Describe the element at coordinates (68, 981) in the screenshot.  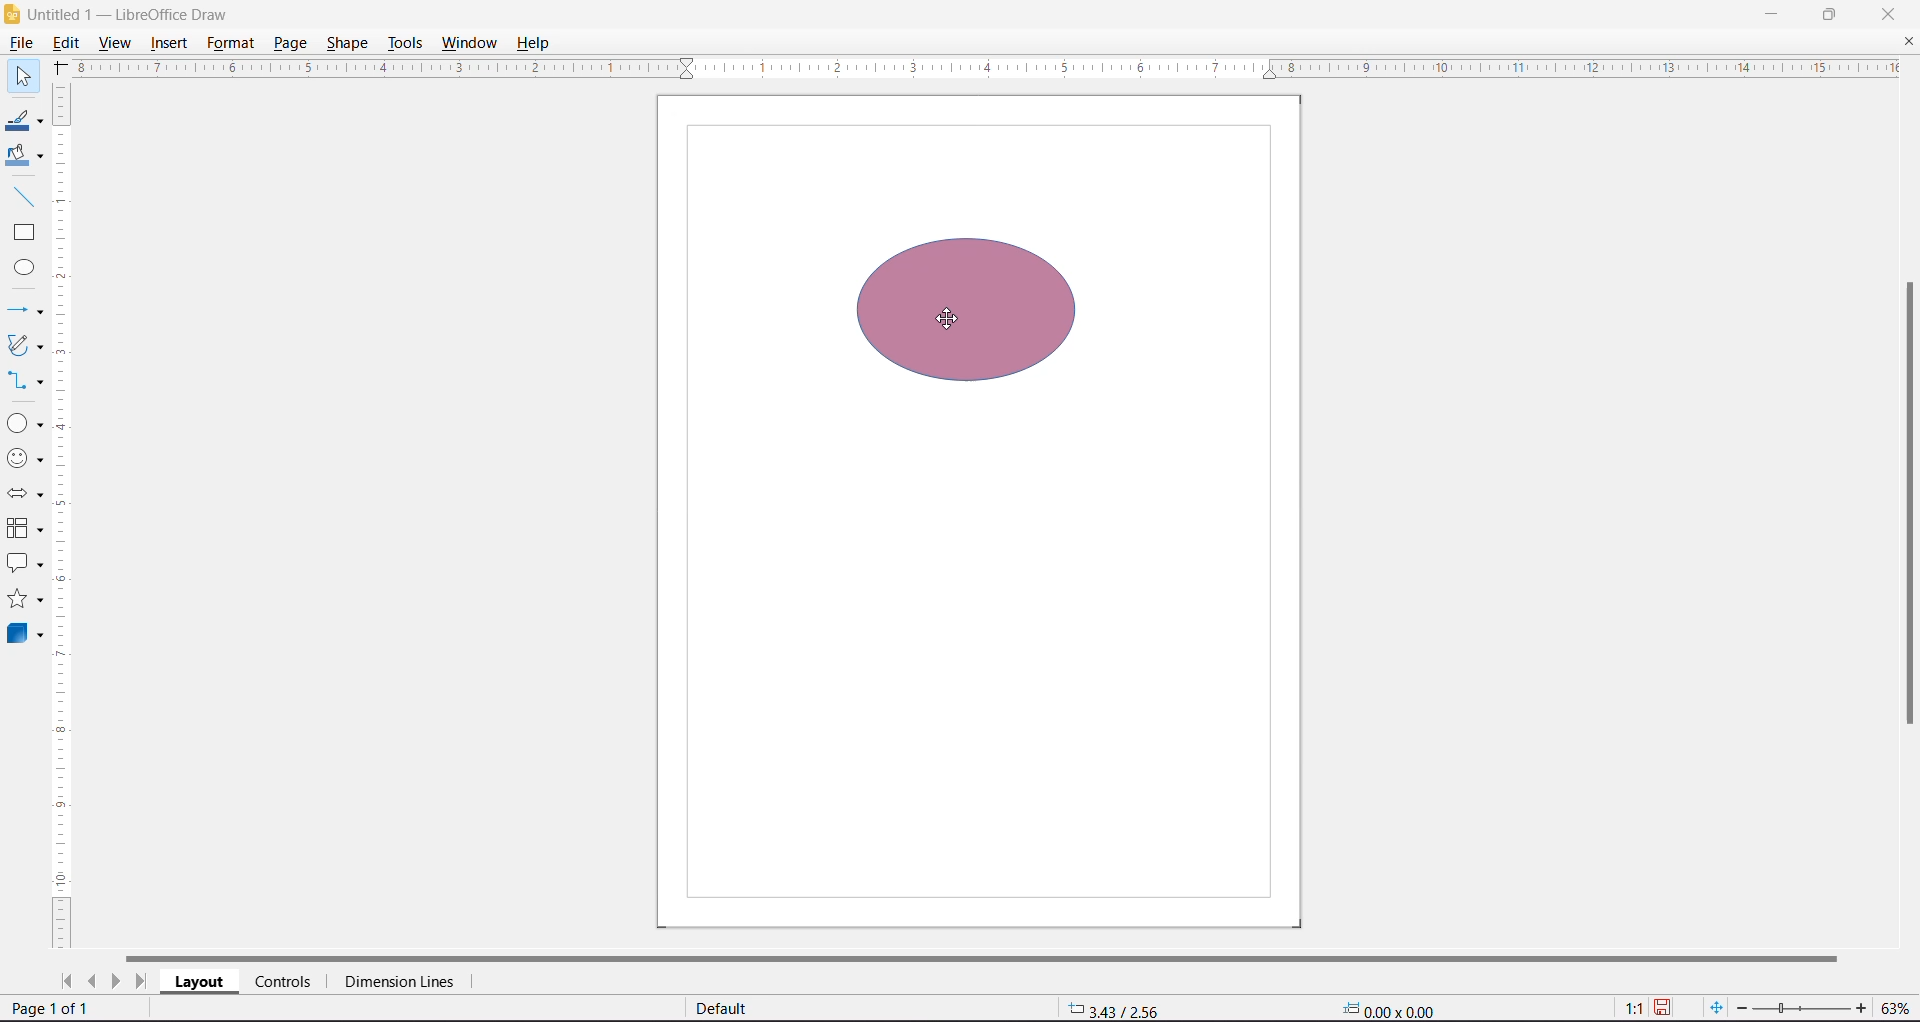
I see `Scroll to first page` at that location.